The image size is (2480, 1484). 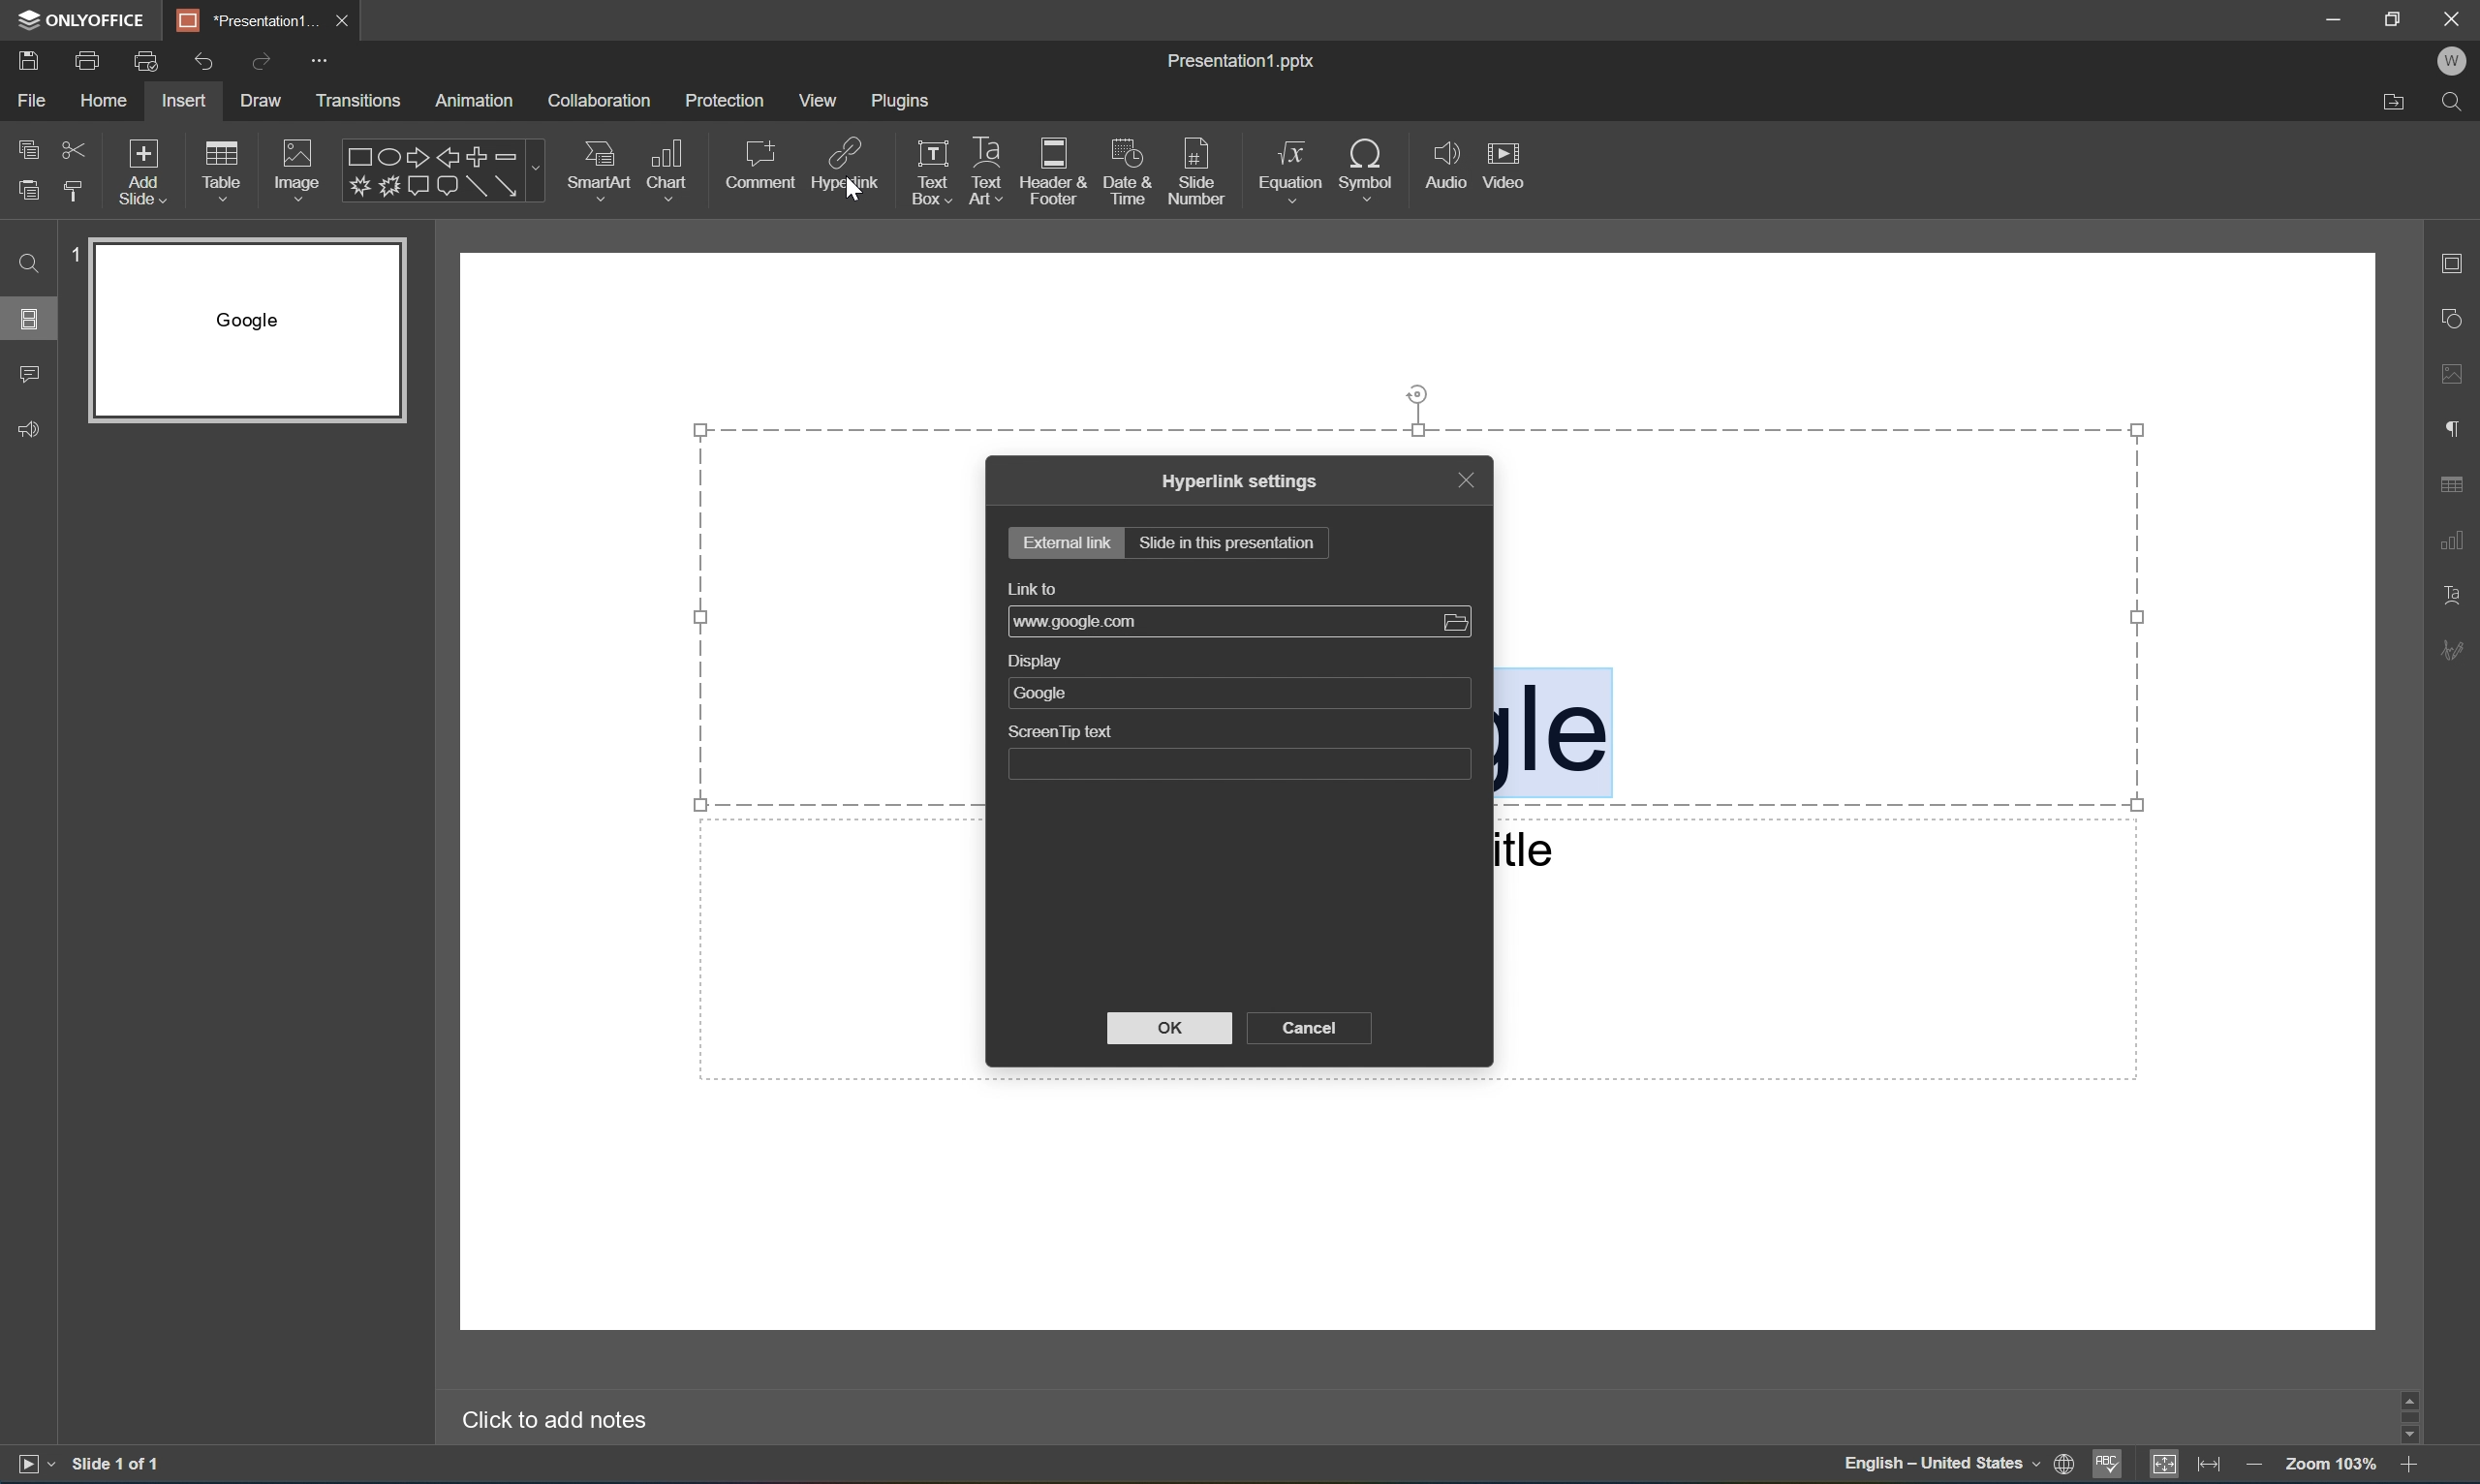 I want to click on Hyperlink settings, so click(x=1241, y=481).